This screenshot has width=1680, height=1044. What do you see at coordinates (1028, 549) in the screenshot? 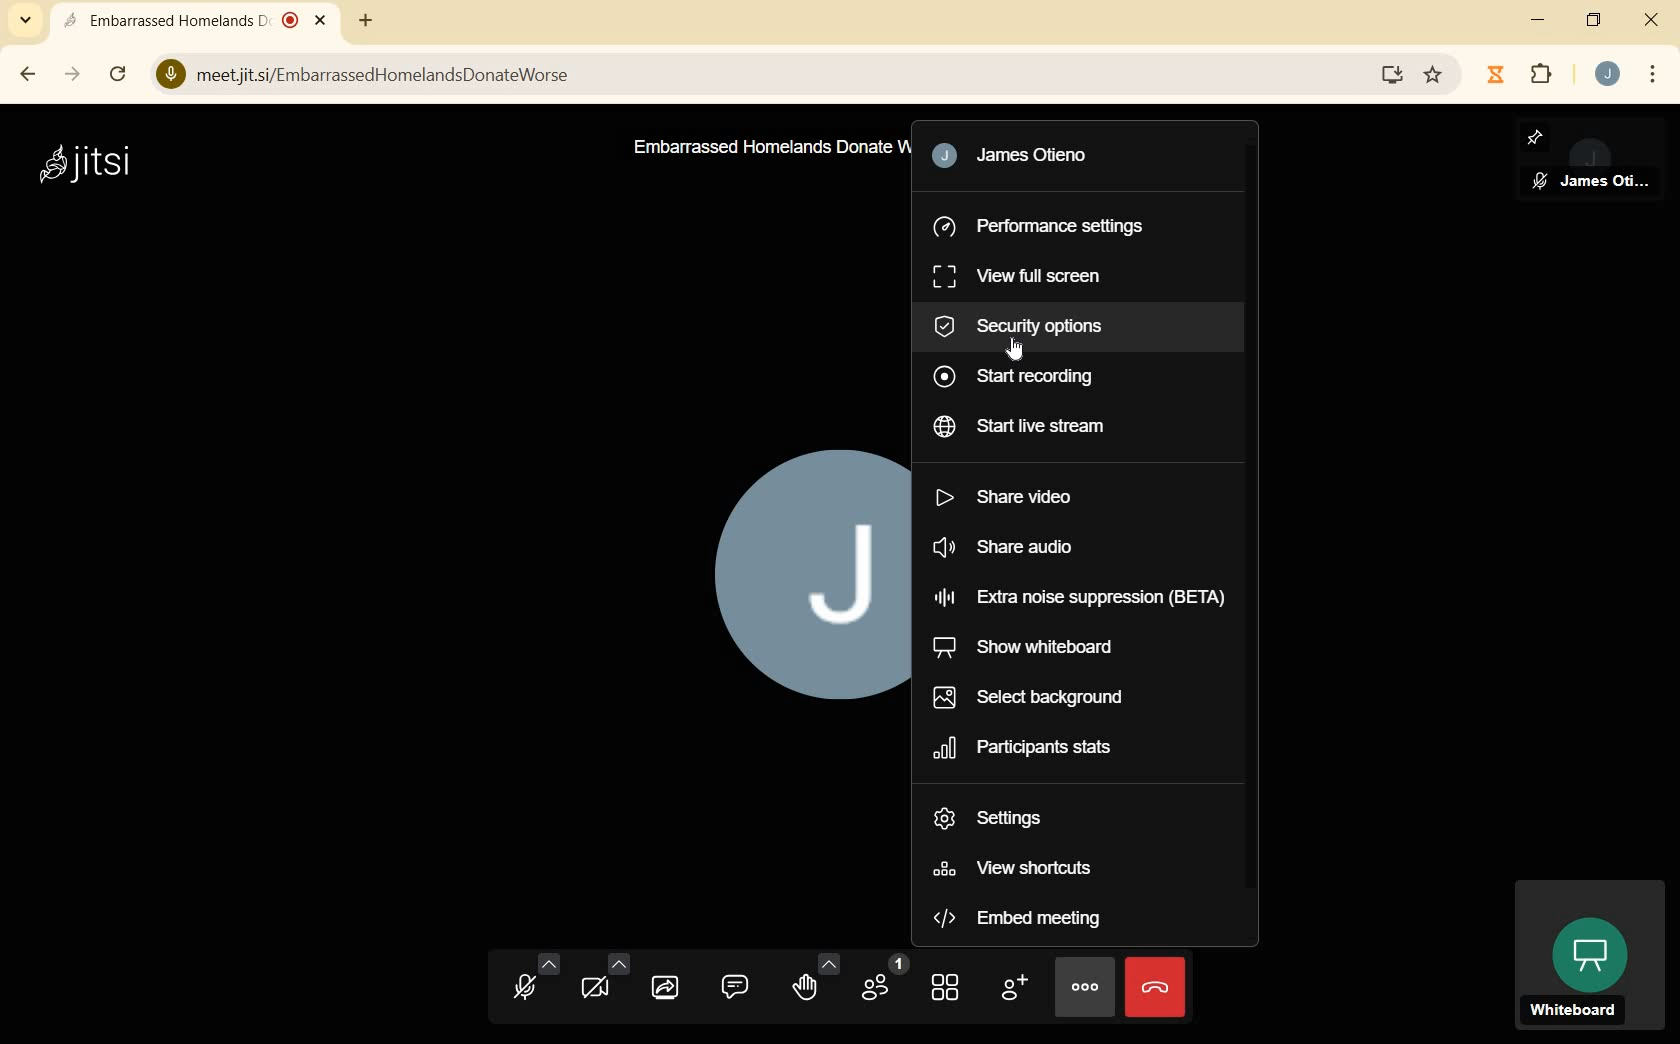
I see `SHARE AUDIO` at bounding box center [1028, 549].